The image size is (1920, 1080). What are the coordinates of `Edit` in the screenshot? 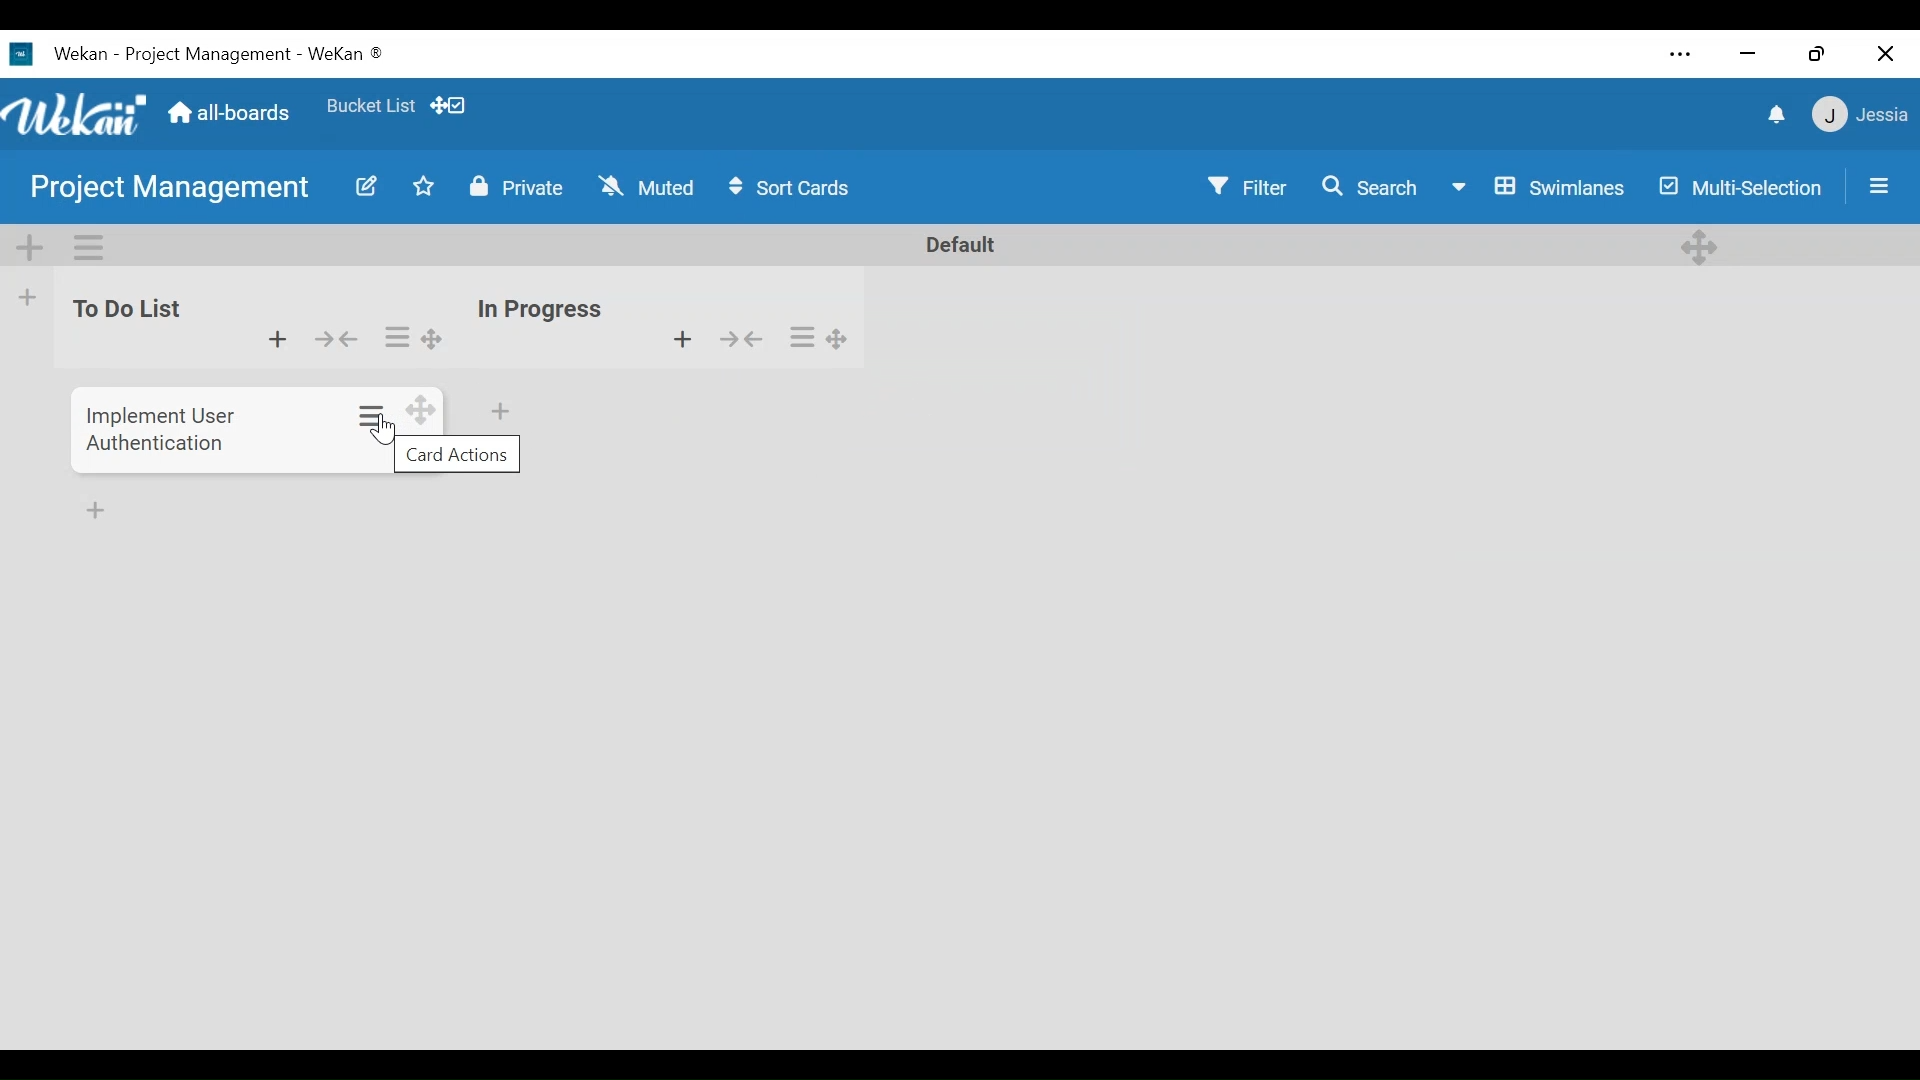 It's located at (365, 188).